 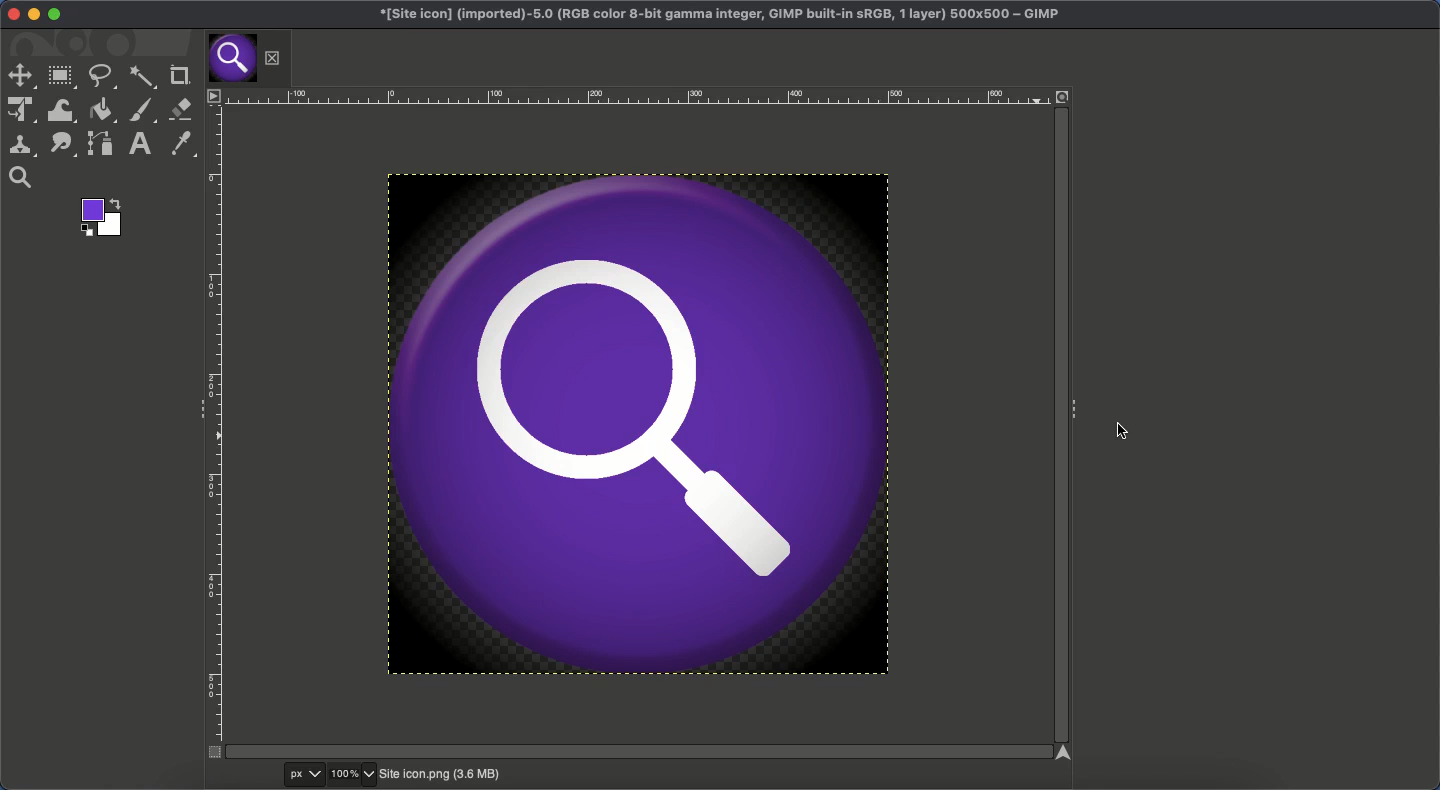 What do you see at coordinates (273, 58) in the screenshot?
I see `Close` at bounding box center [273, 58].